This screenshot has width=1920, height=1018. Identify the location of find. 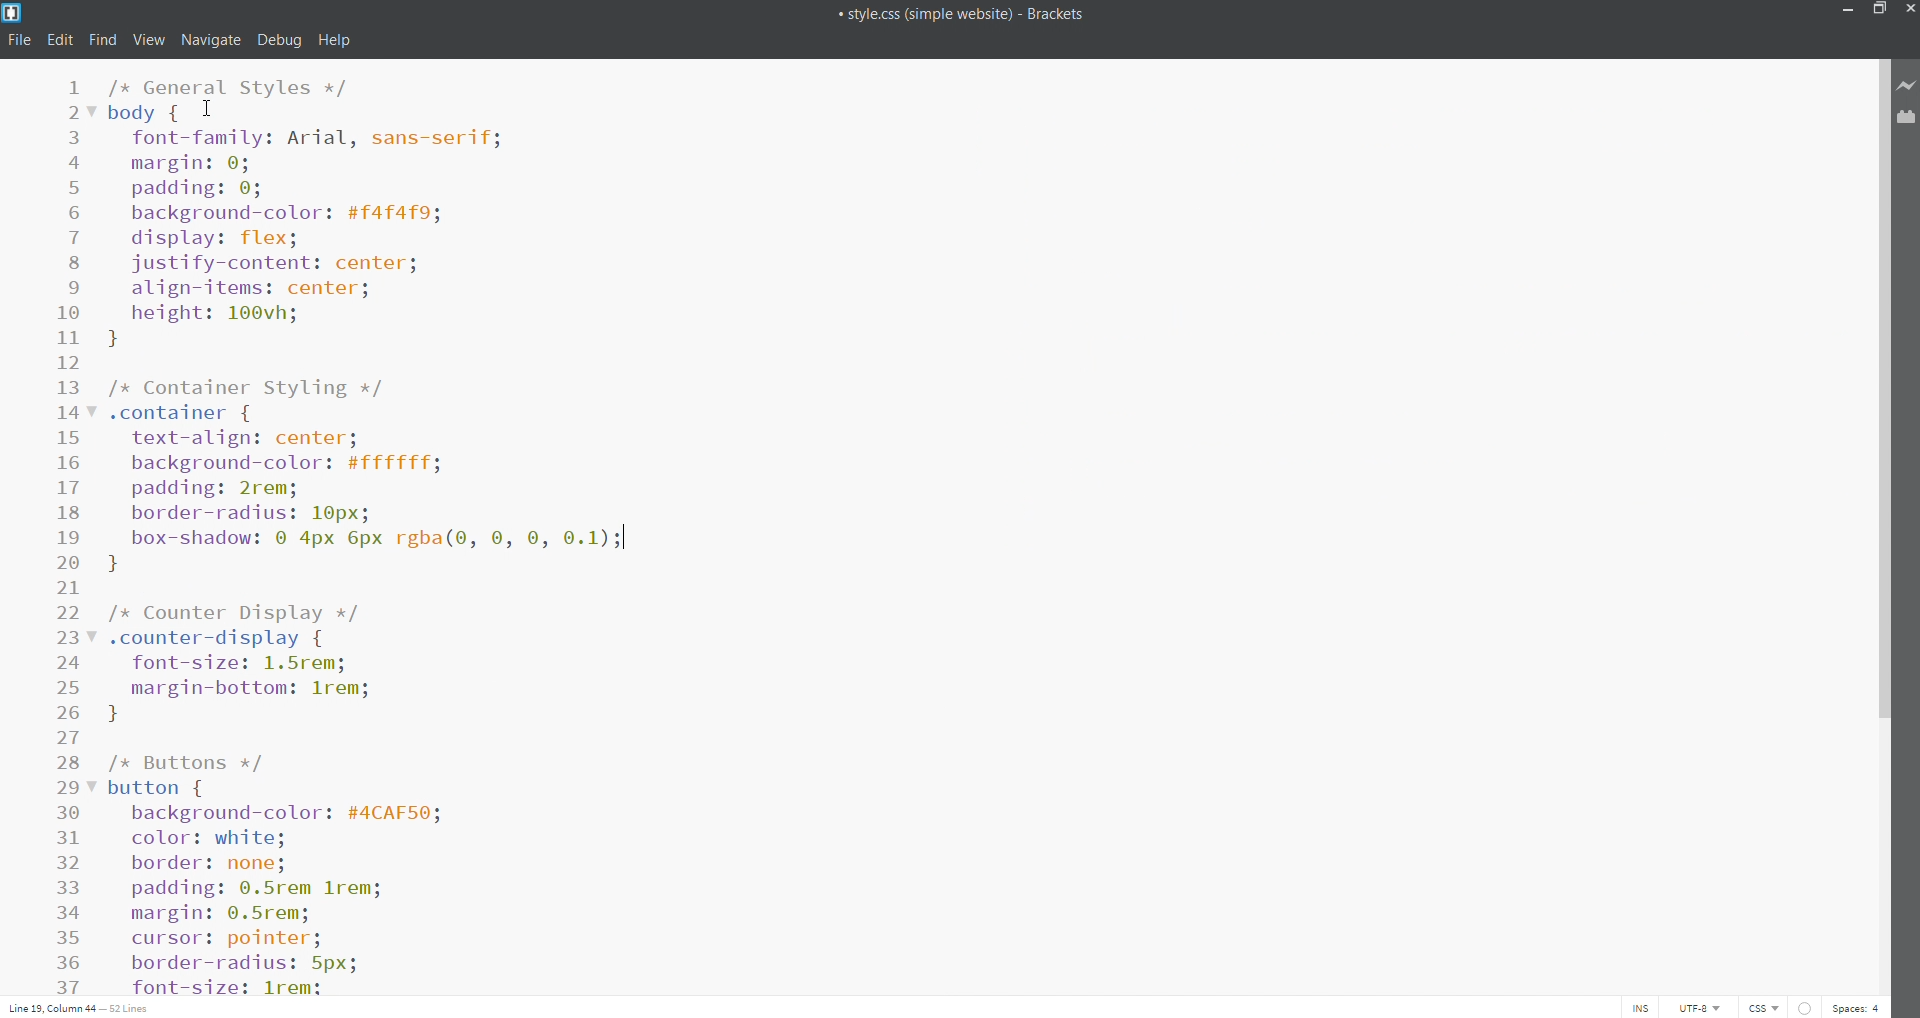
(102, 39).